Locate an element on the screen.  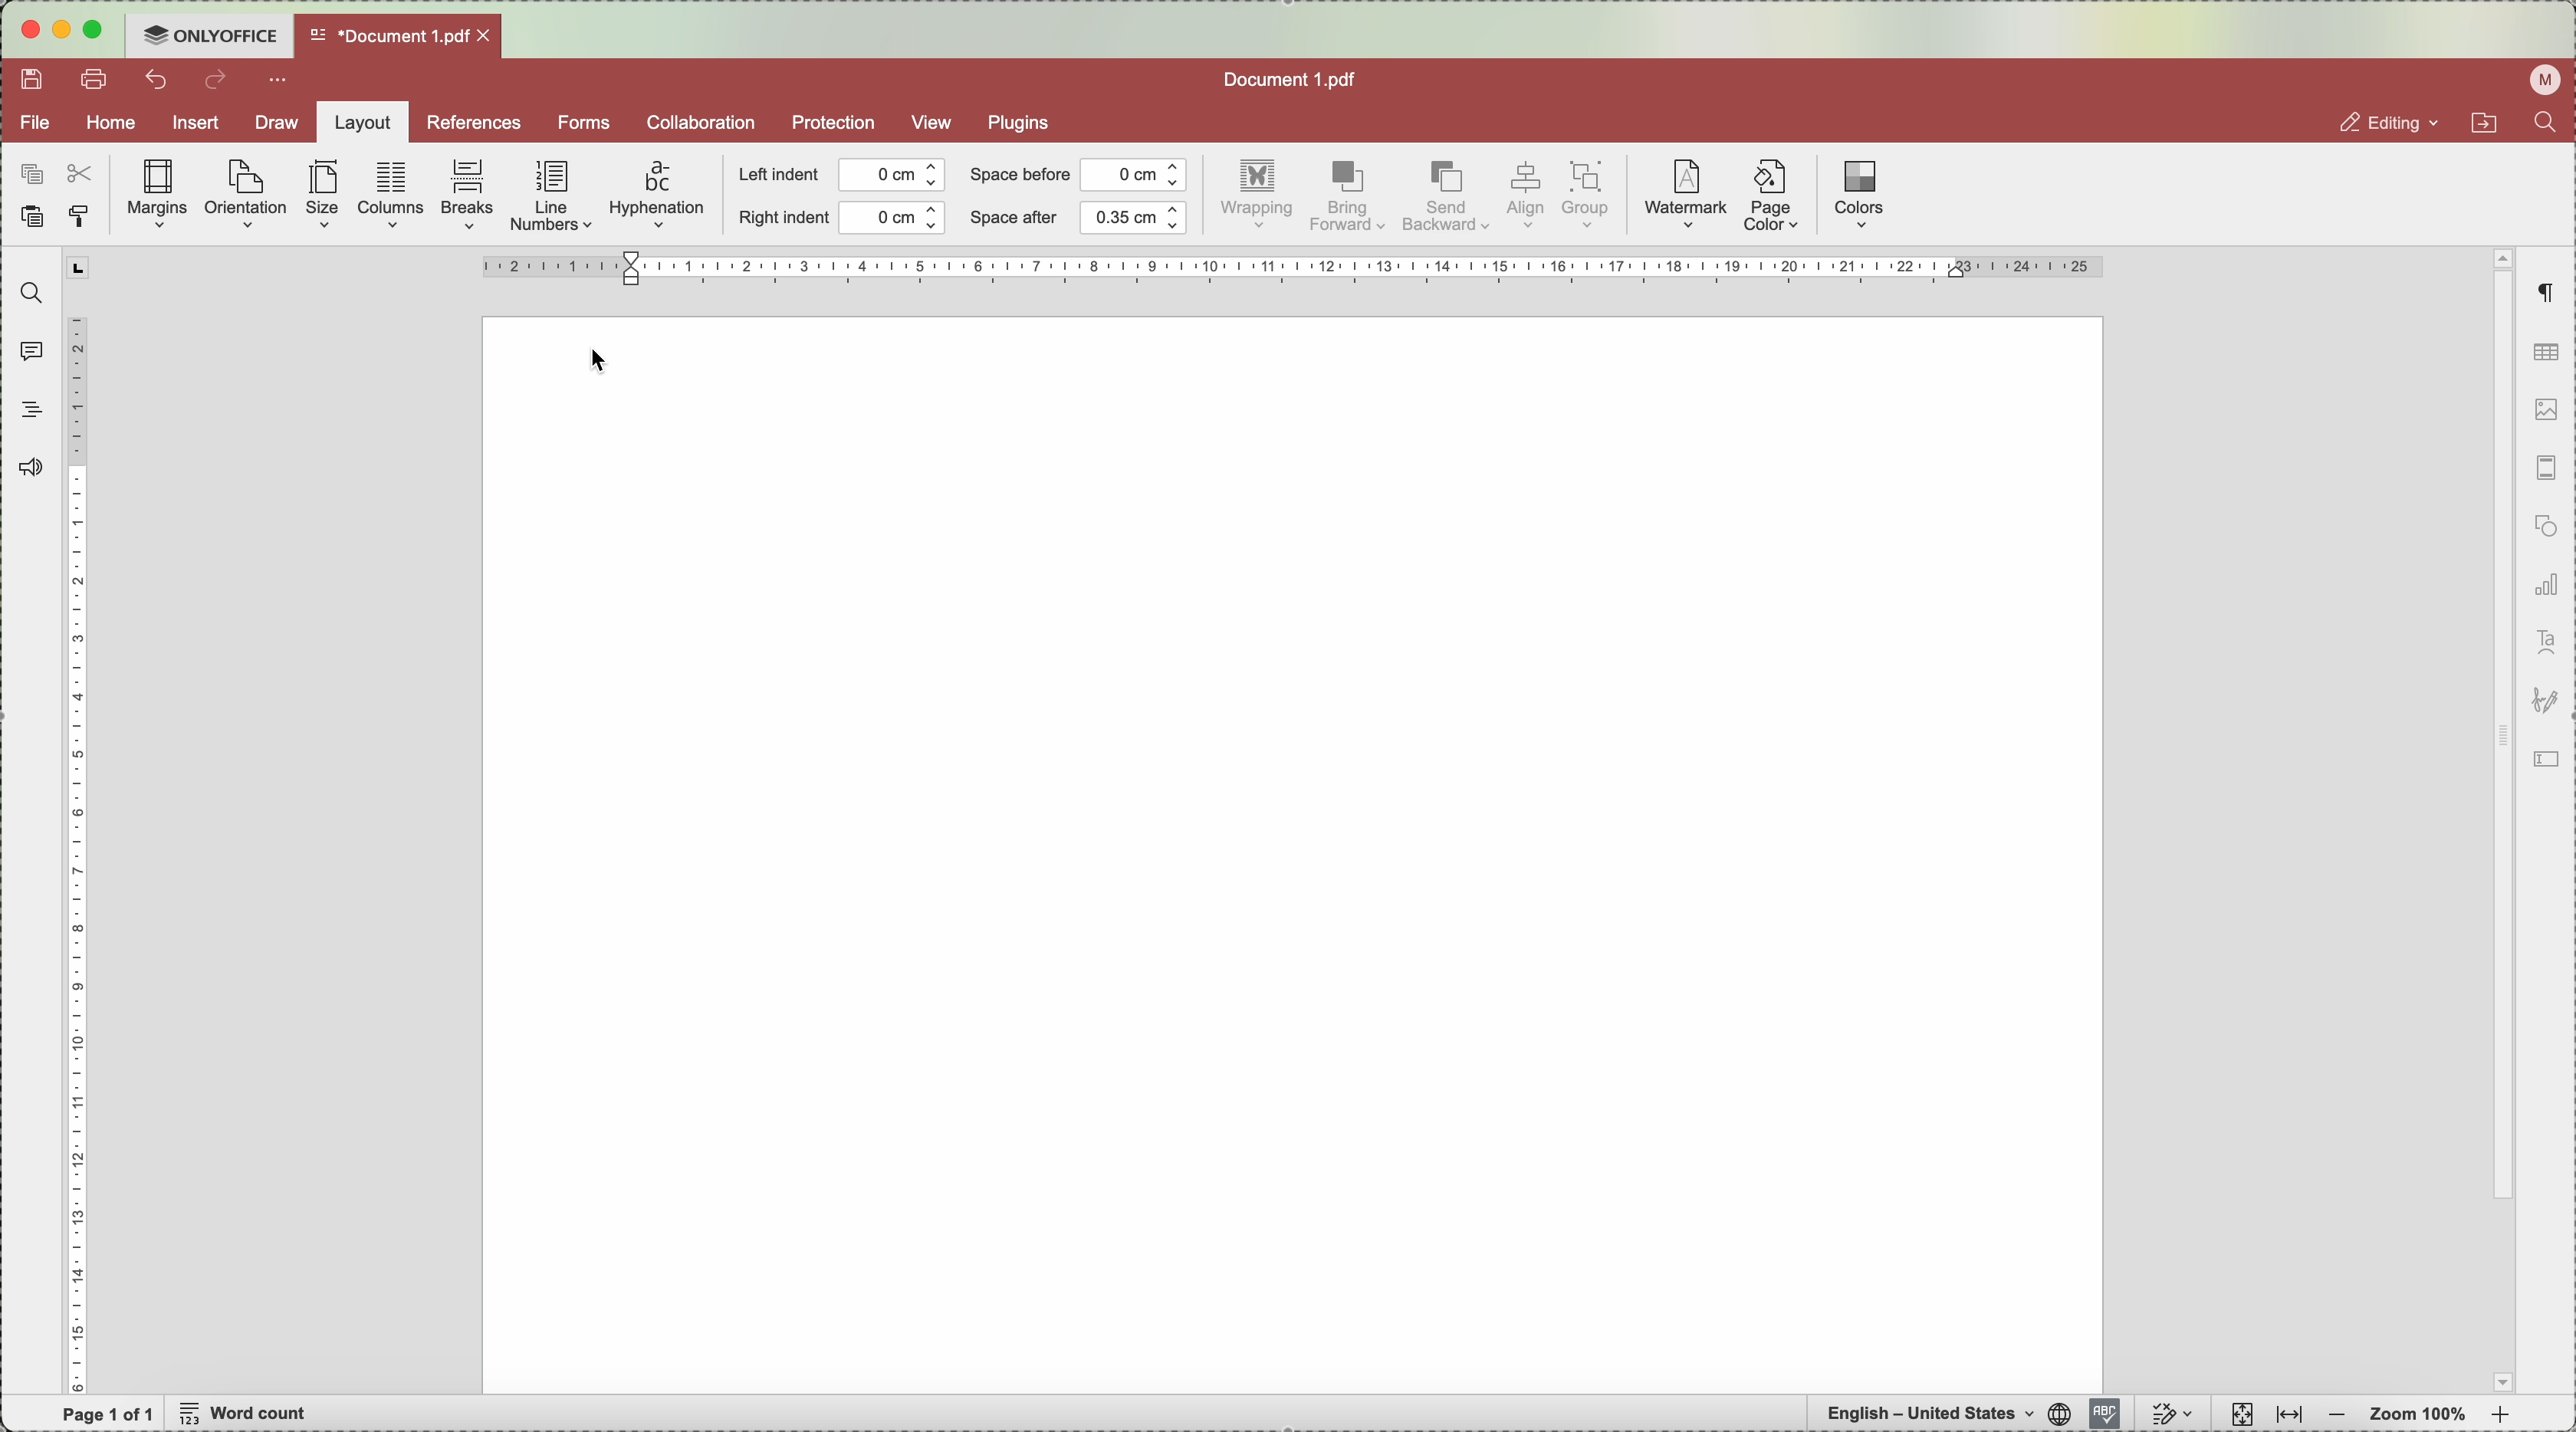
click on layout is located at coordinates (359, 129).